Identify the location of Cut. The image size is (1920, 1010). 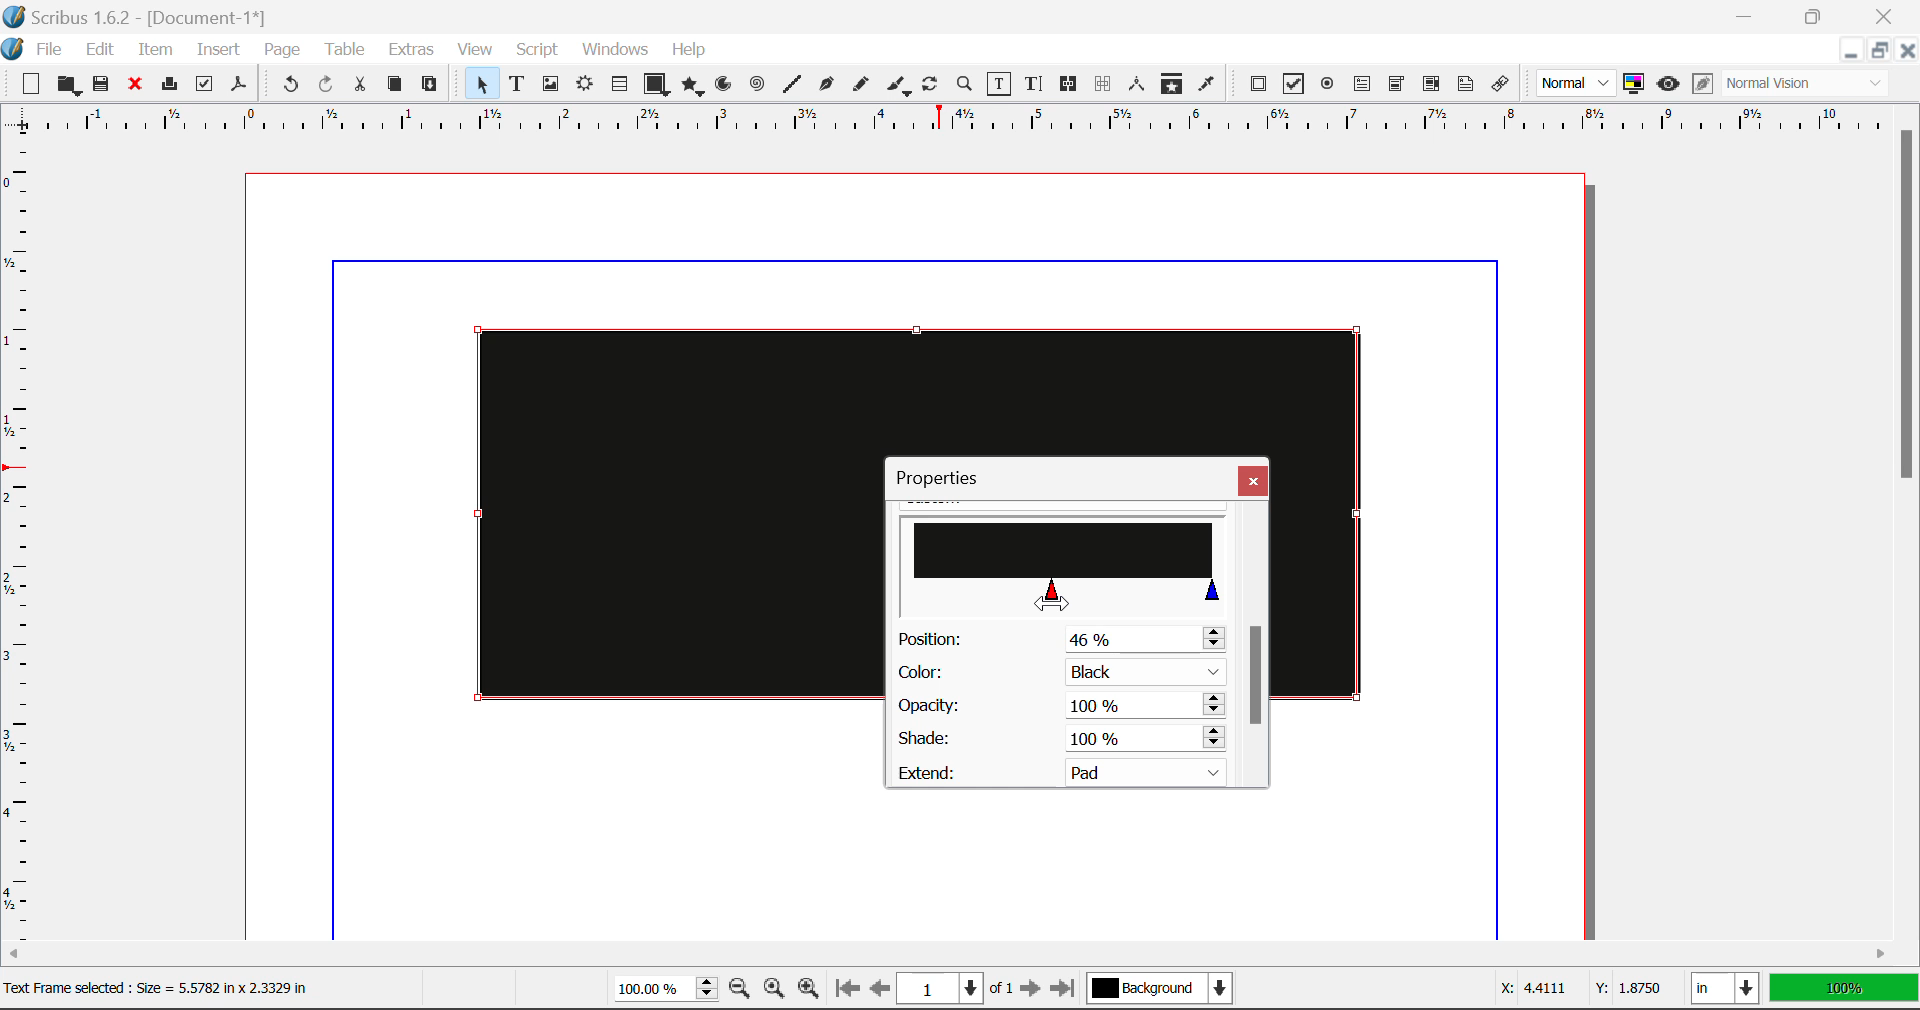
(359, 85).